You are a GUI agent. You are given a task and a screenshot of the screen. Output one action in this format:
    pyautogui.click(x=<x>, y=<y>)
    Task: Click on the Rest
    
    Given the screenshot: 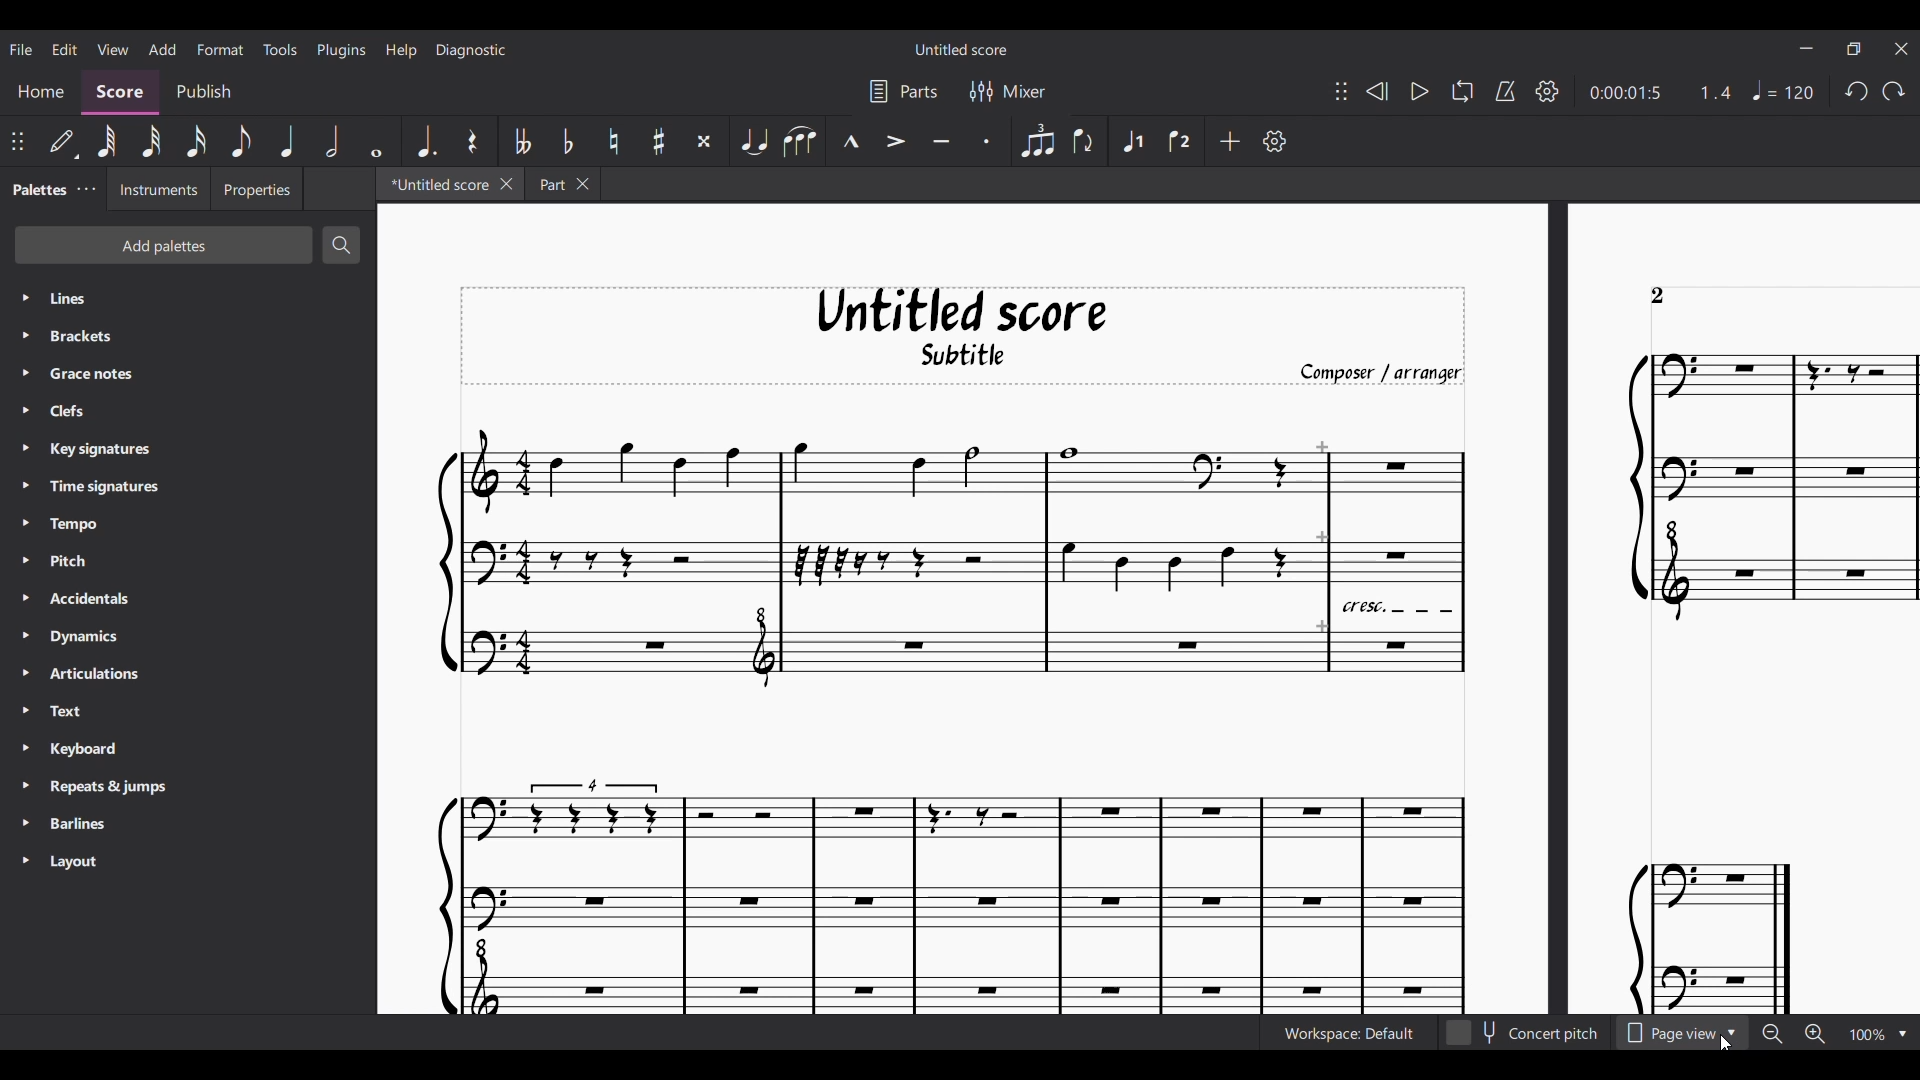 What is the action you would take?
    pyautogui.click(x=473, y=140)
    